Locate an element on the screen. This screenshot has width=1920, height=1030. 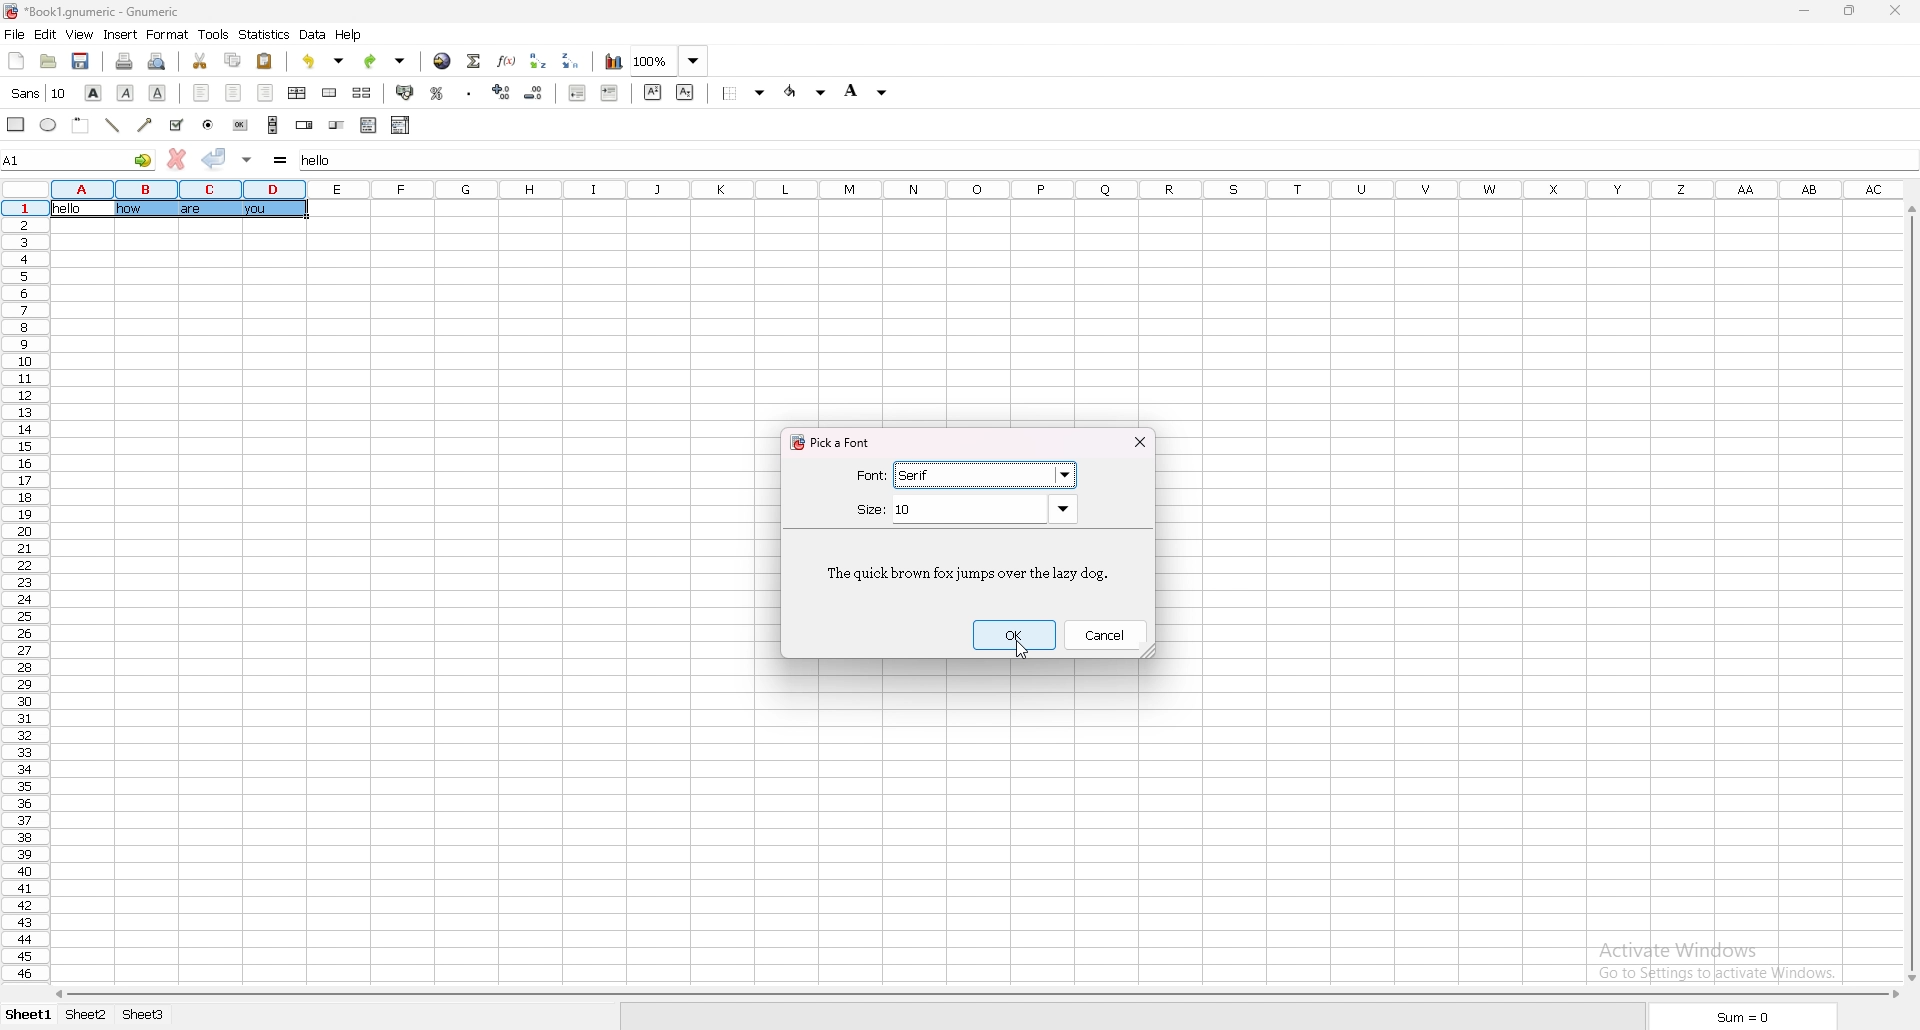
ellipse is located at coordinates (47, 125).